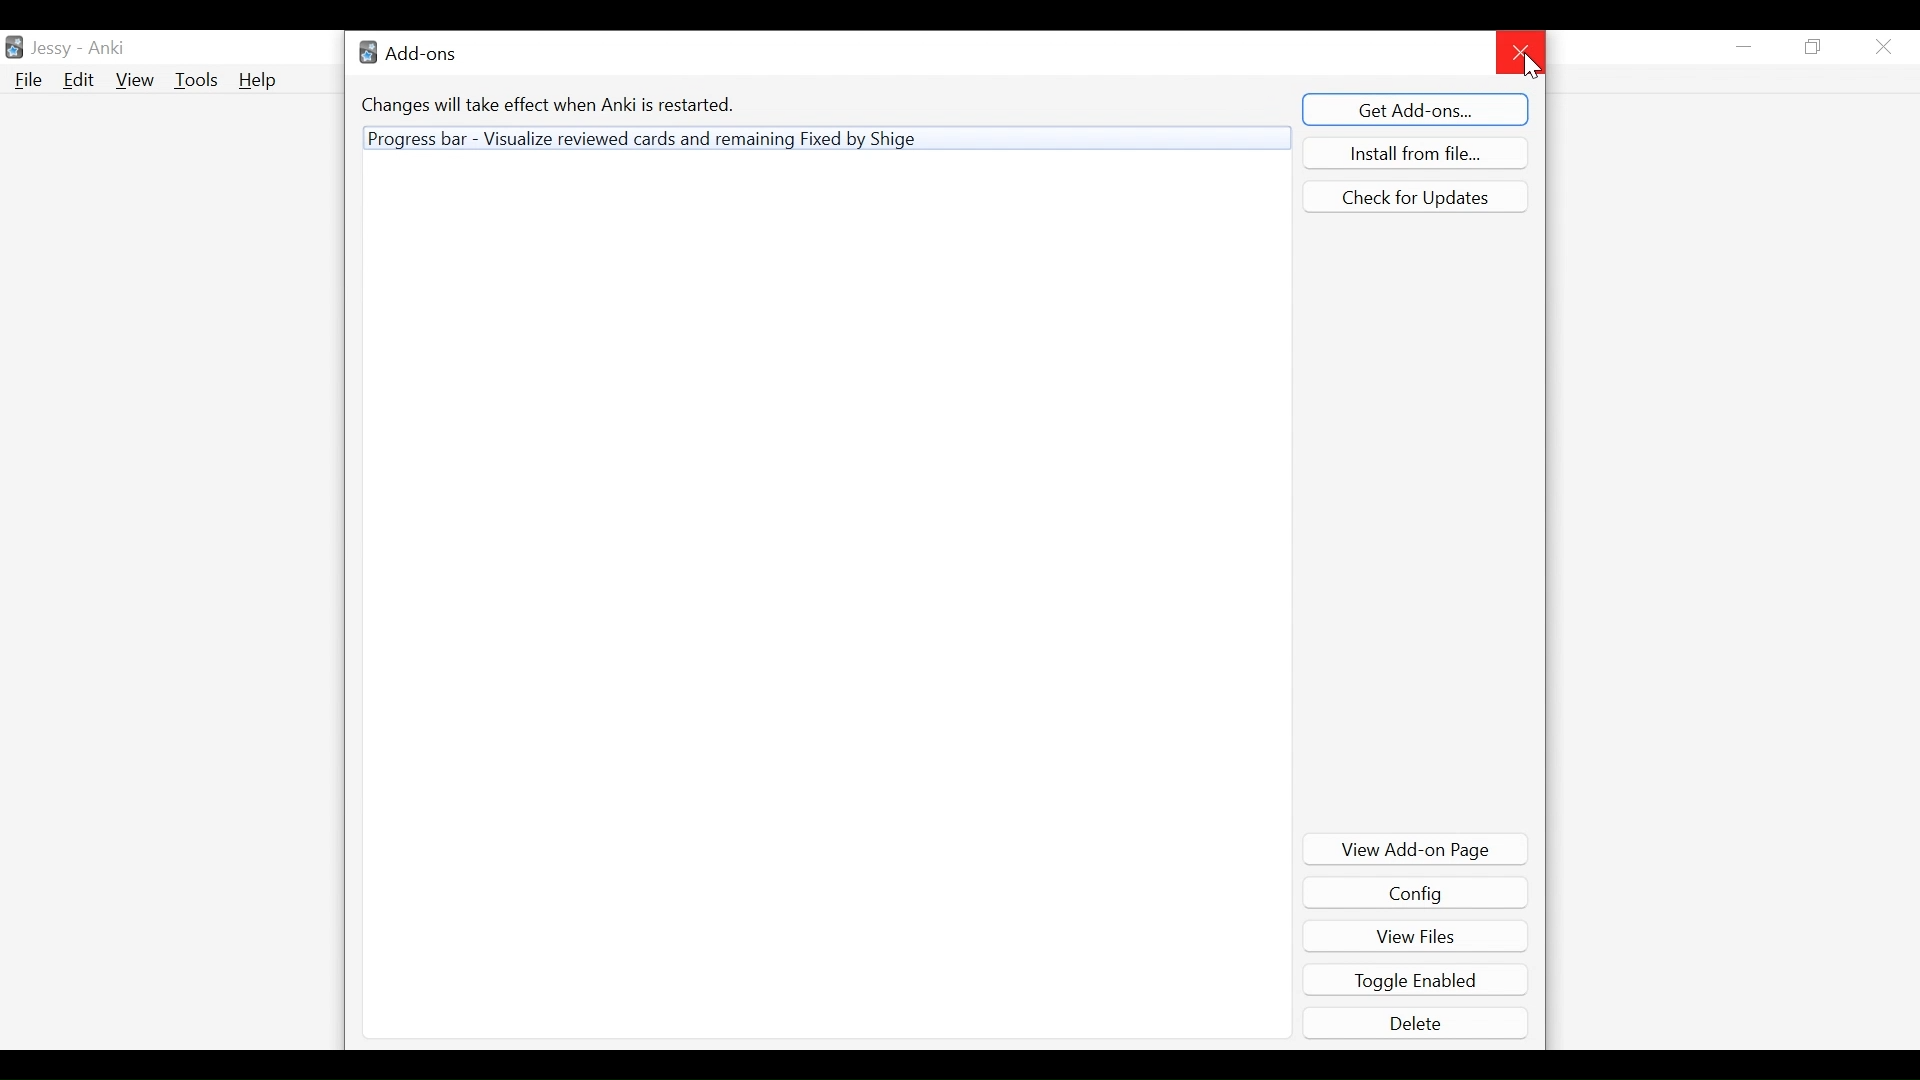  Describe the element at coordinates (80, 46) in the screenshot. I see `User Name` at that location.